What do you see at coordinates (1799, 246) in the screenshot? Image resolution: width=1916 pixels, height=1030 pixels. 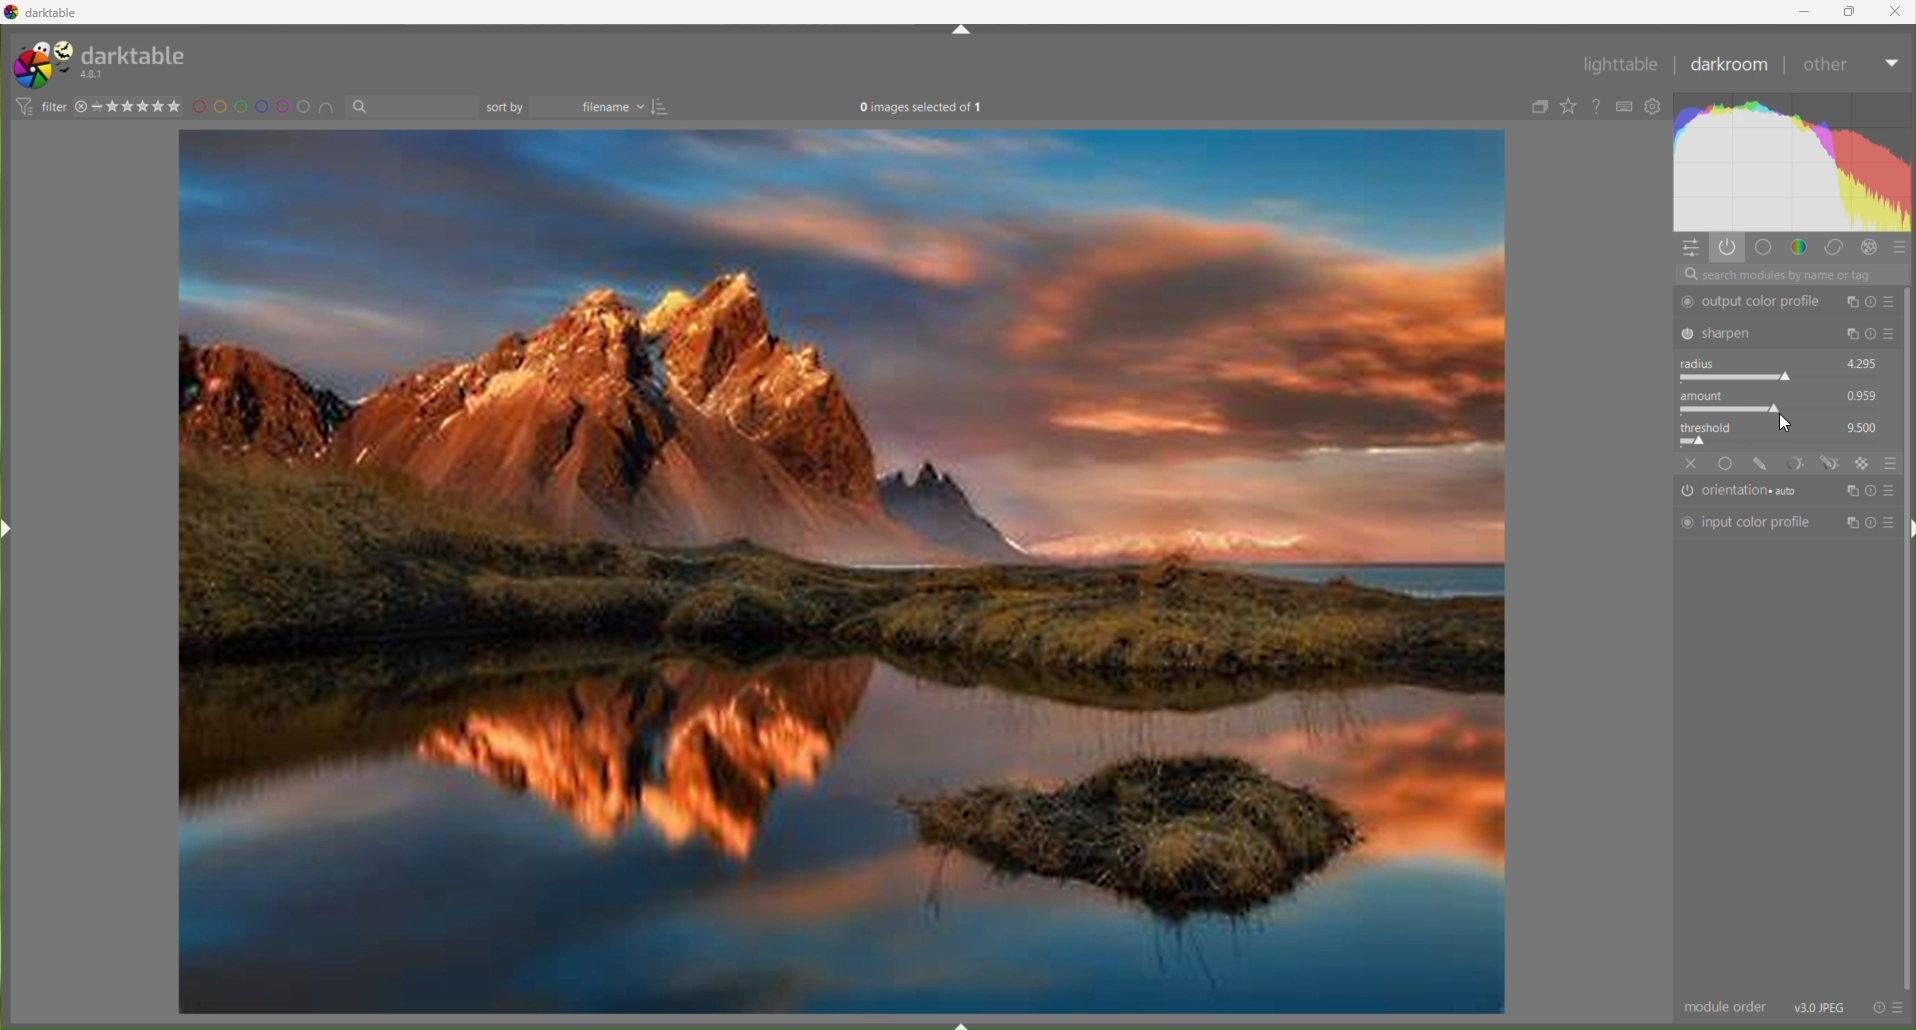 I see `color` at bounding box center [1799, 246].